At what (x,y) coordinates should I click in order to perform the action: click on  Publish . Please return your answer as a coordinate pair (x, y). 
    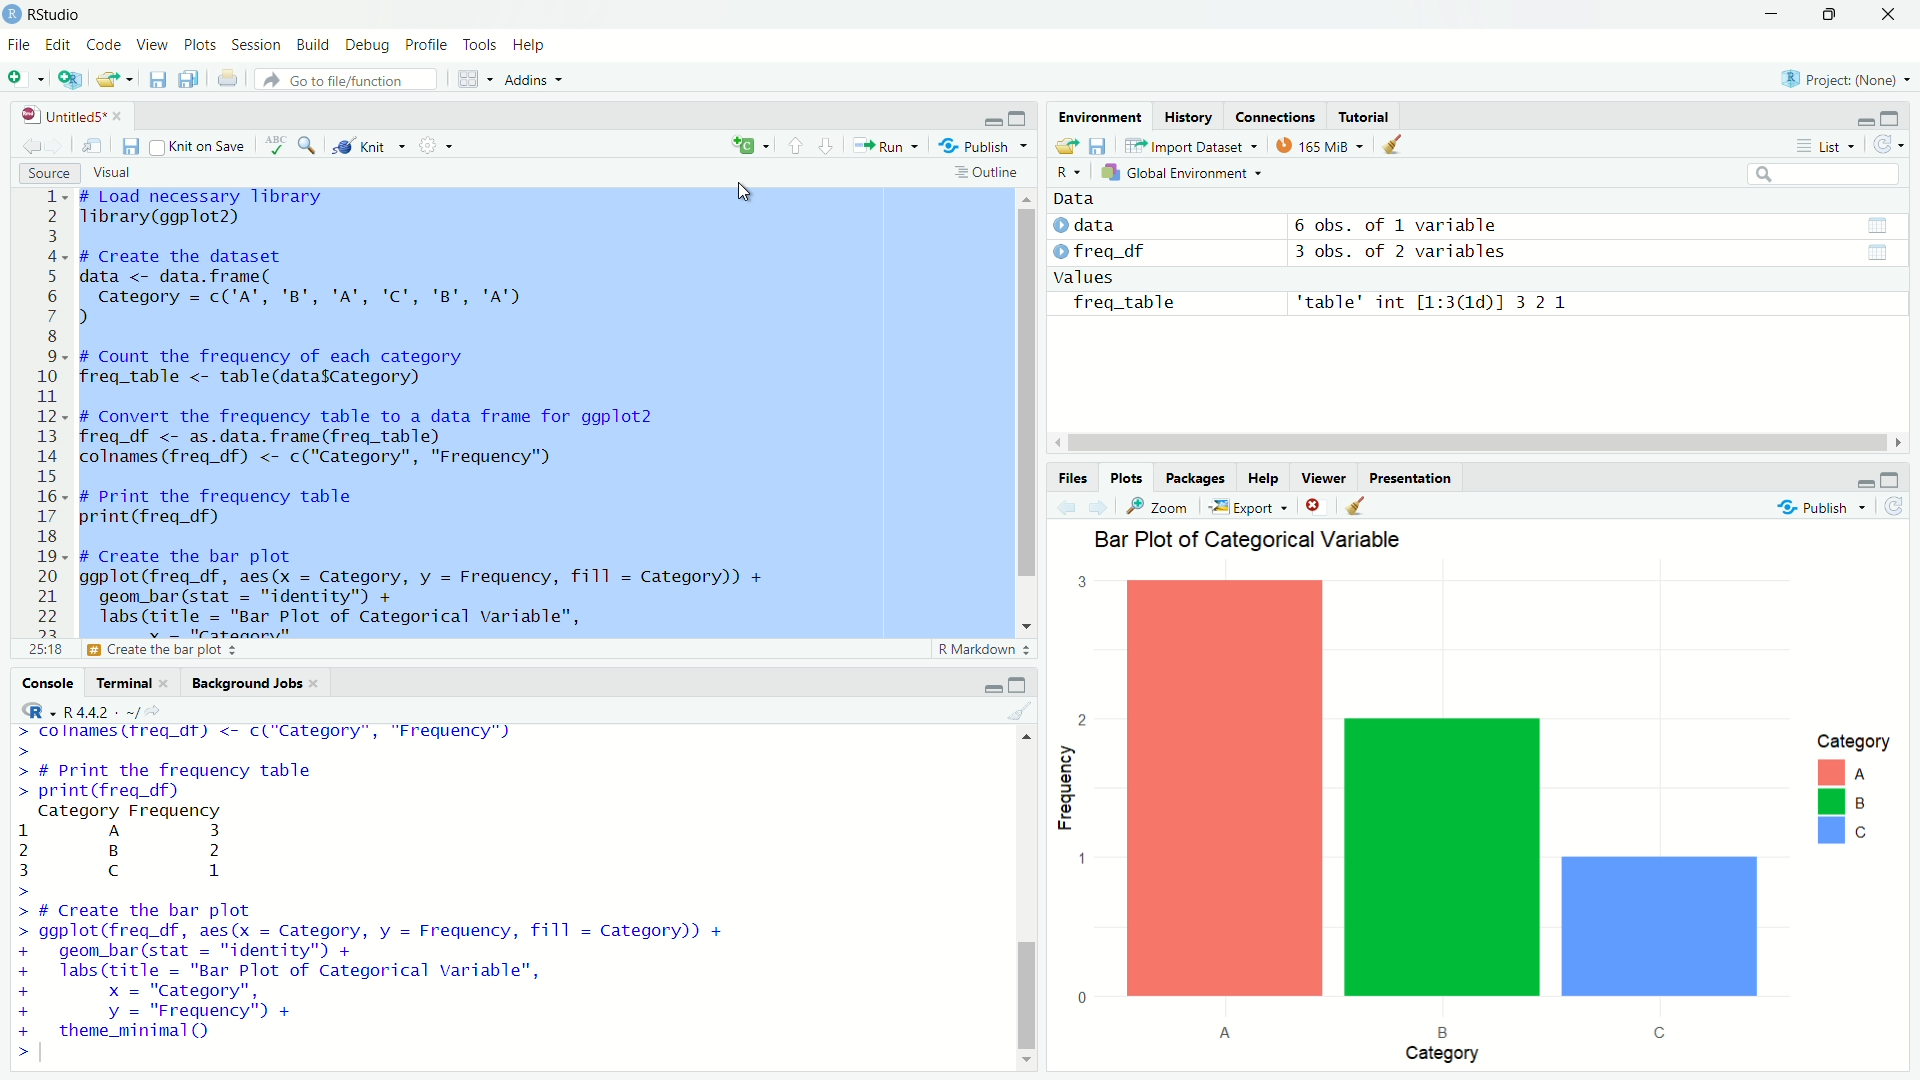
    Looking at the image, I should click on (1811, 508).